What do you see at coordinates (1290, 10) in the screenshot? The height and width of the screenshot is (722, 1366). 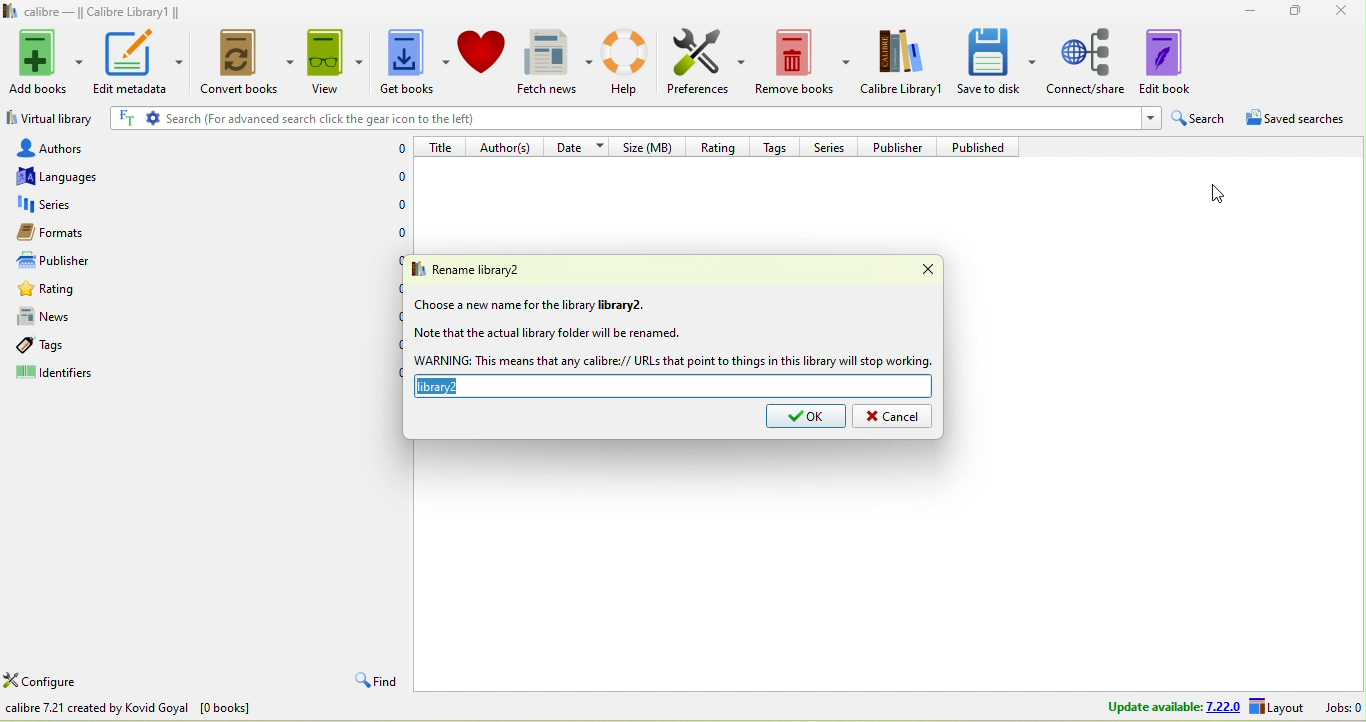 I see `maximize` at bounding box center [1290, 10].